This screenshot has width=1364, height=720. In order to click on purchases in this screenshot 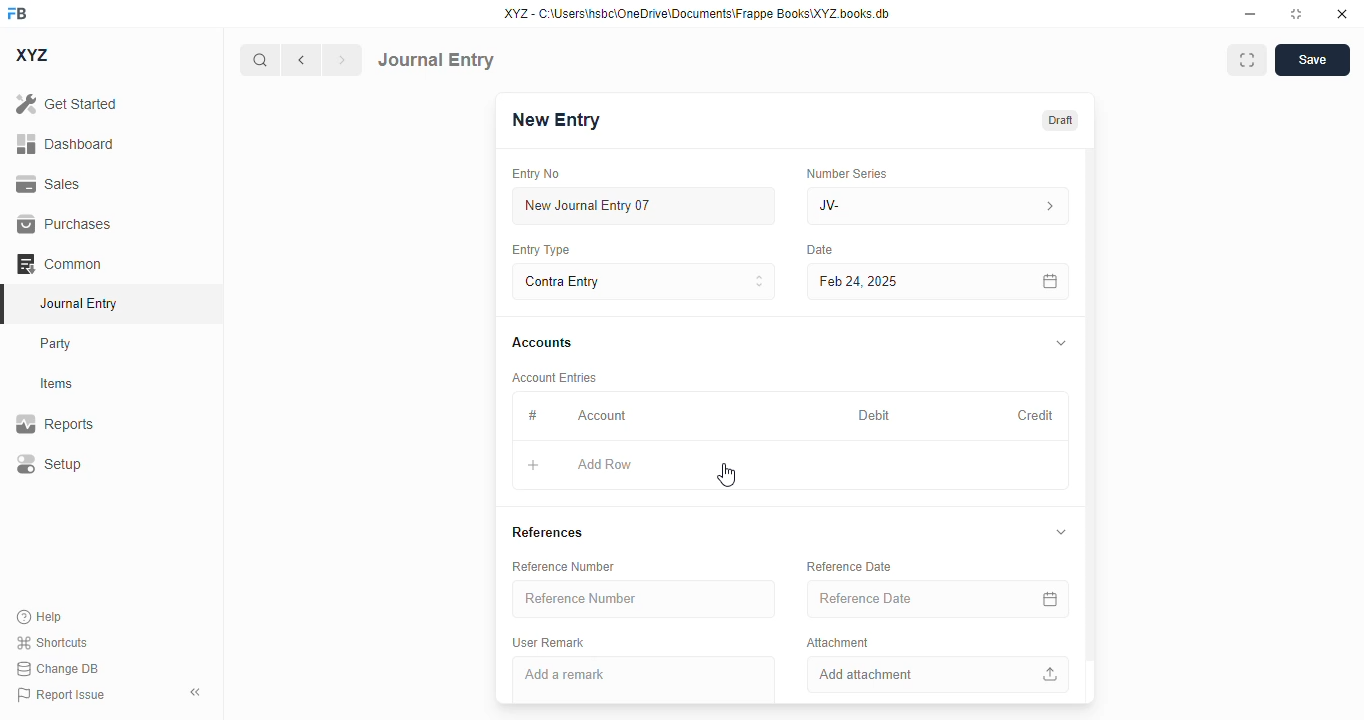, I will do `click(66, 224)`.